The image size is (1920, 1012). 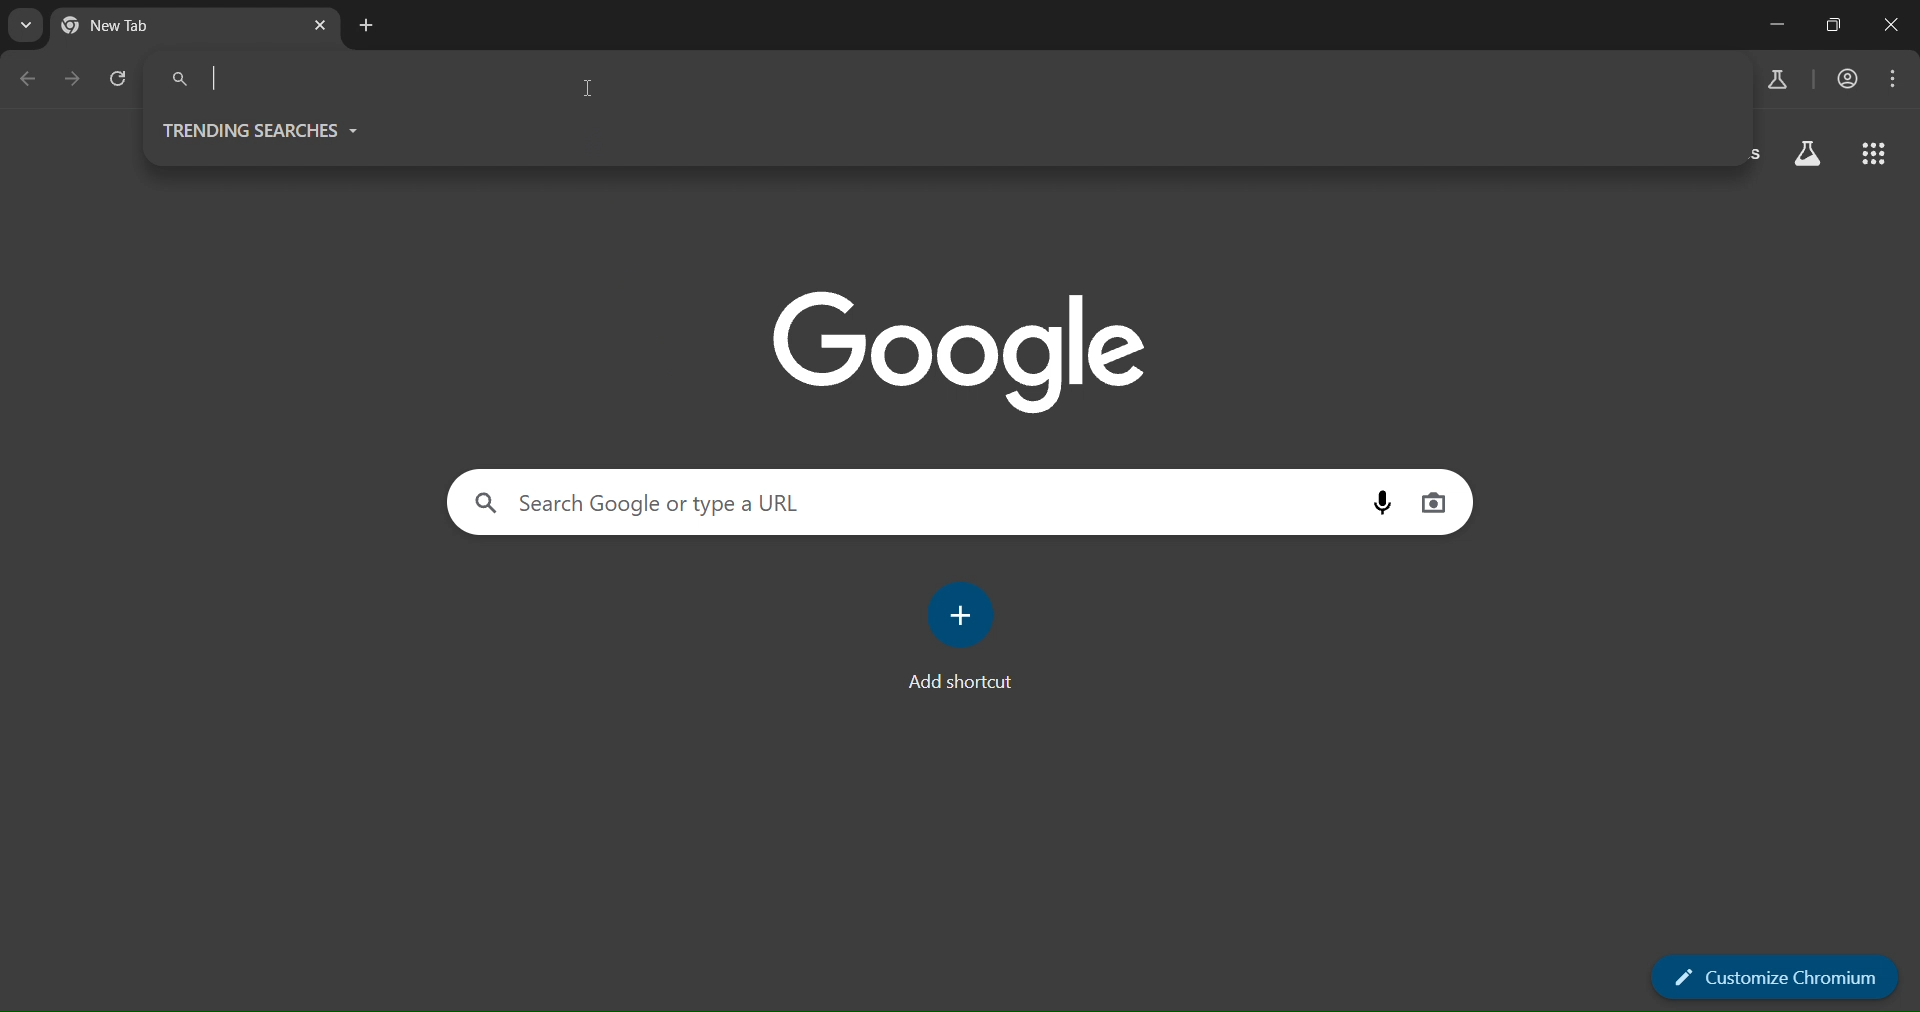 What do you see at coordinates (1831, 25) in the screenshot?
I see `restore down` at bounding box center [1831, 25].